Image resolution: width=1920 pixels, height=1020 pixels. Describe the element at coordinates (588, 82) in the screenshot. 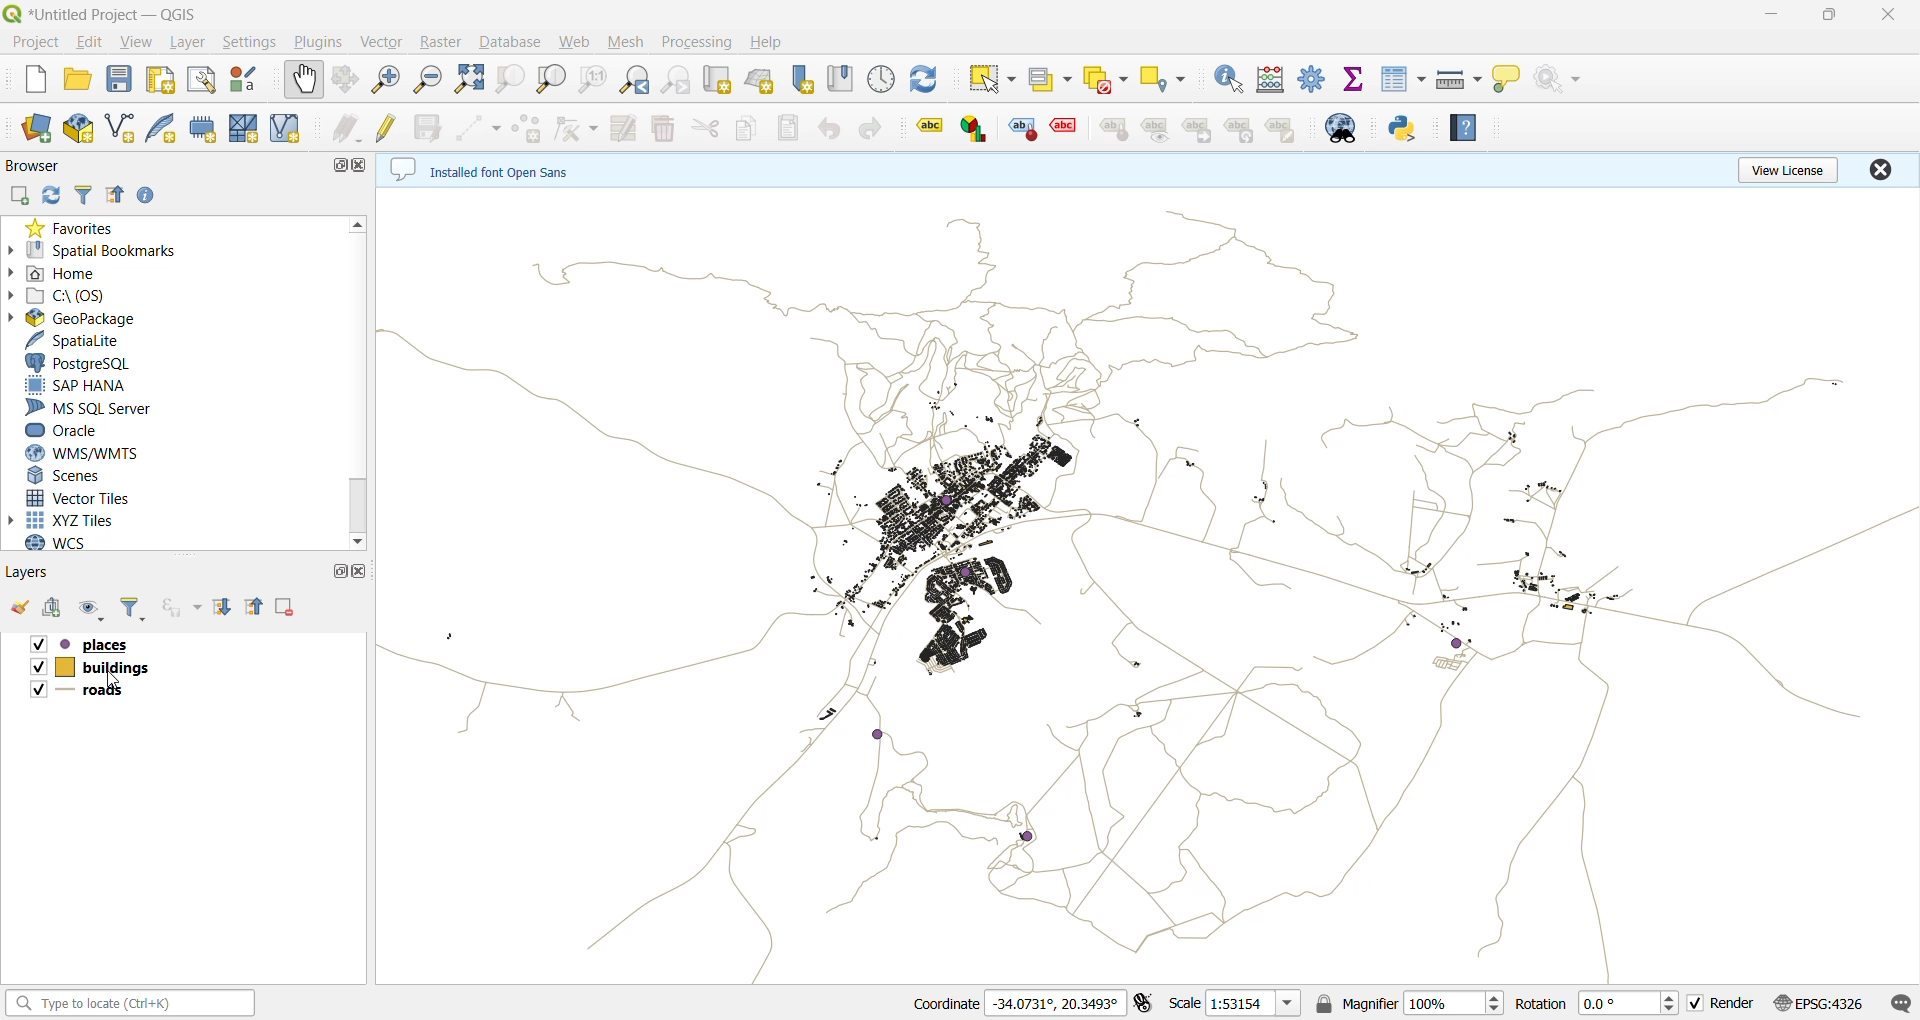

I see `zoom native` at that location.